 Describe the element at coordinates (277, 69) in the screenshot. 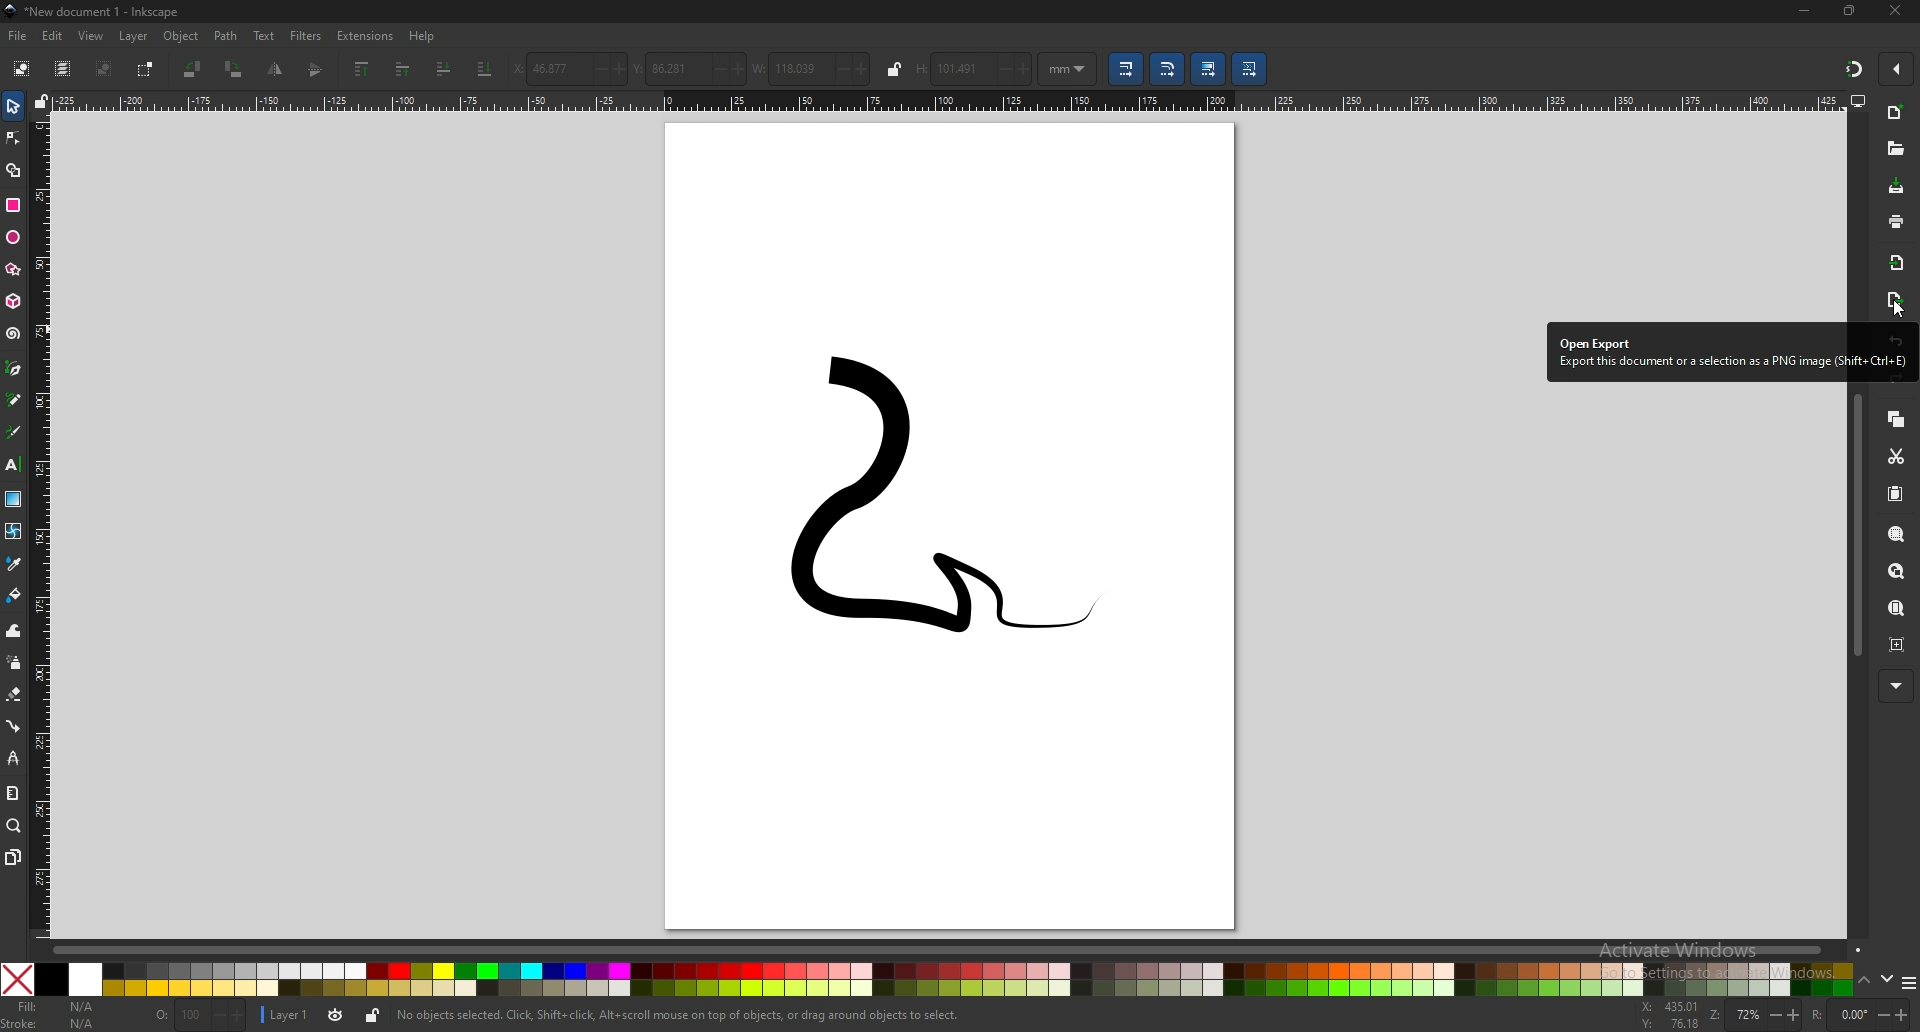

I see `flip vetically` at that location.